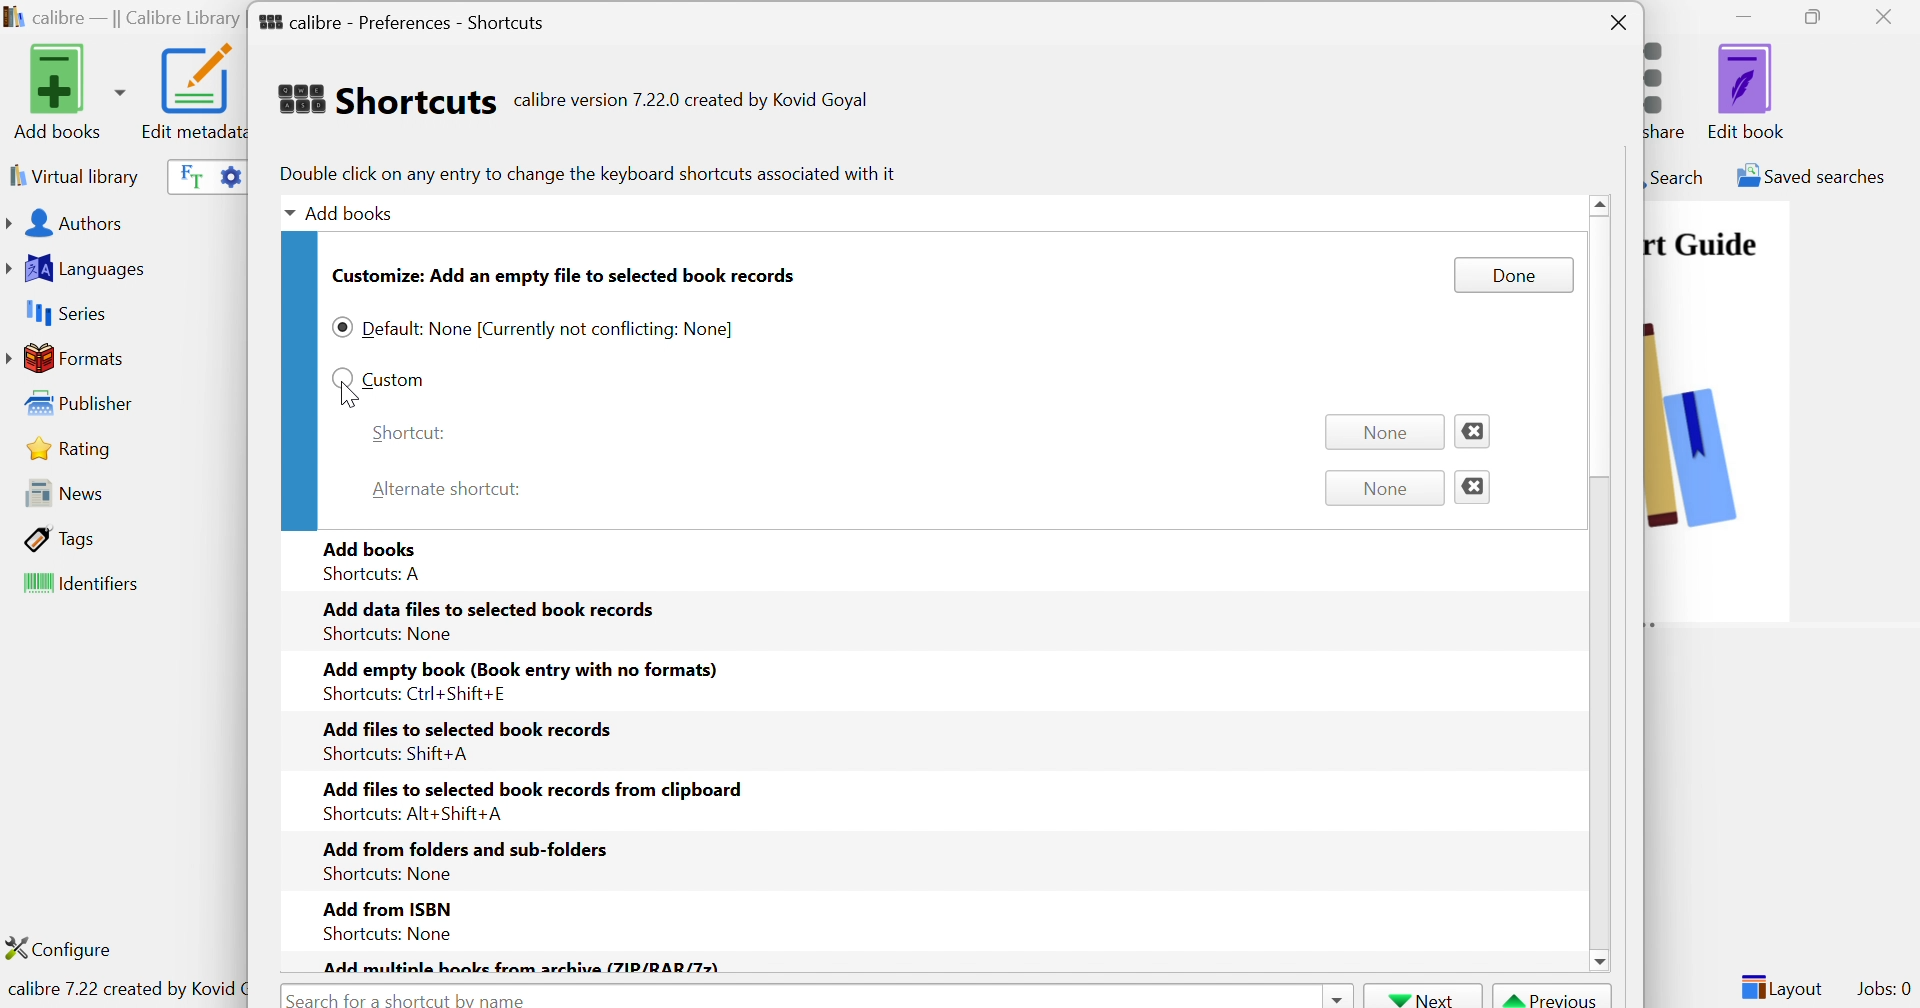 The width and height of the screenshot is (1920, 1008). I want to click on Shortcuts: None, so click(384, 875).